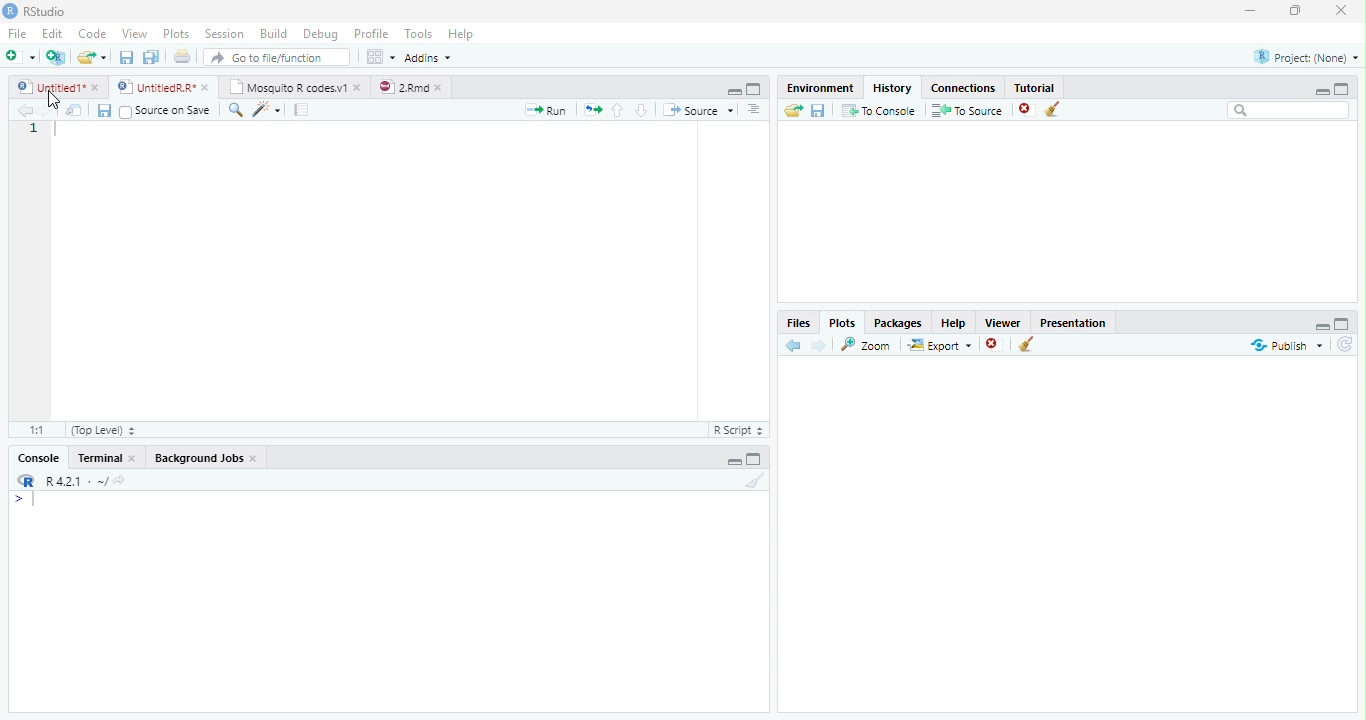 The width and height of the screenshot is (1366, 720). What do you see at coordinates (893, 86) in the screenshot?
I see `History` at bounding box center [893, 86].